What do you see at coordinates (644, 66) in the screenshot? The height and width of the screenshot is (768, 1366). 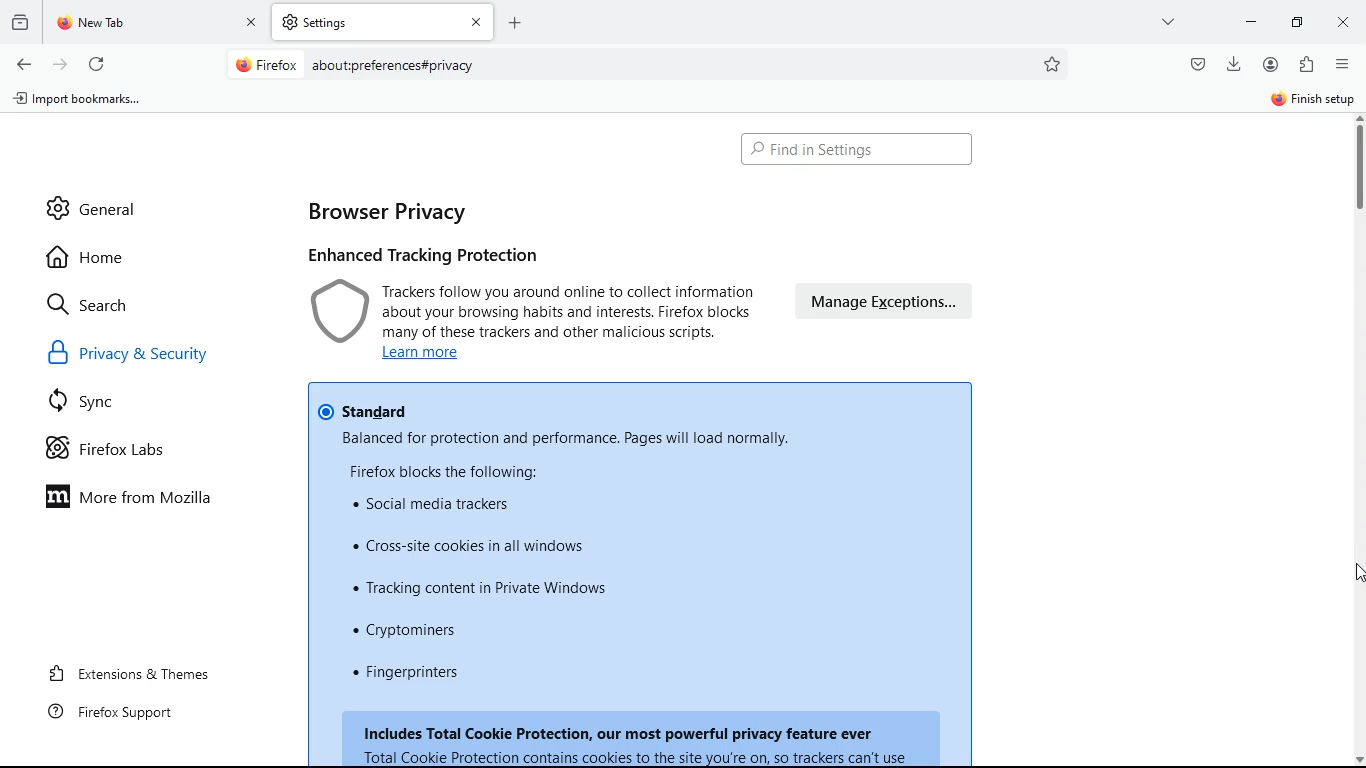 I see `Search bar` at bounding box center [644, 66].